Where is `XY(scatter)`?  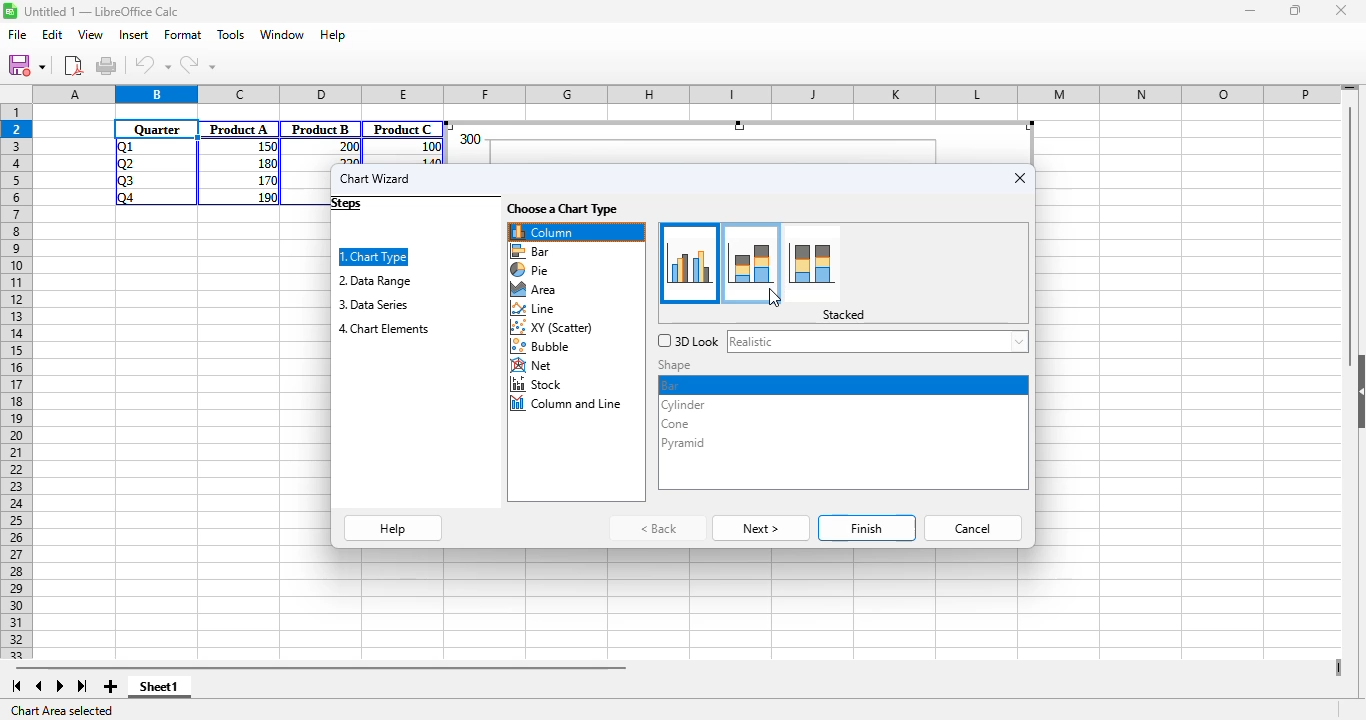
XY(scatter) is located at coordinates (554, 329).